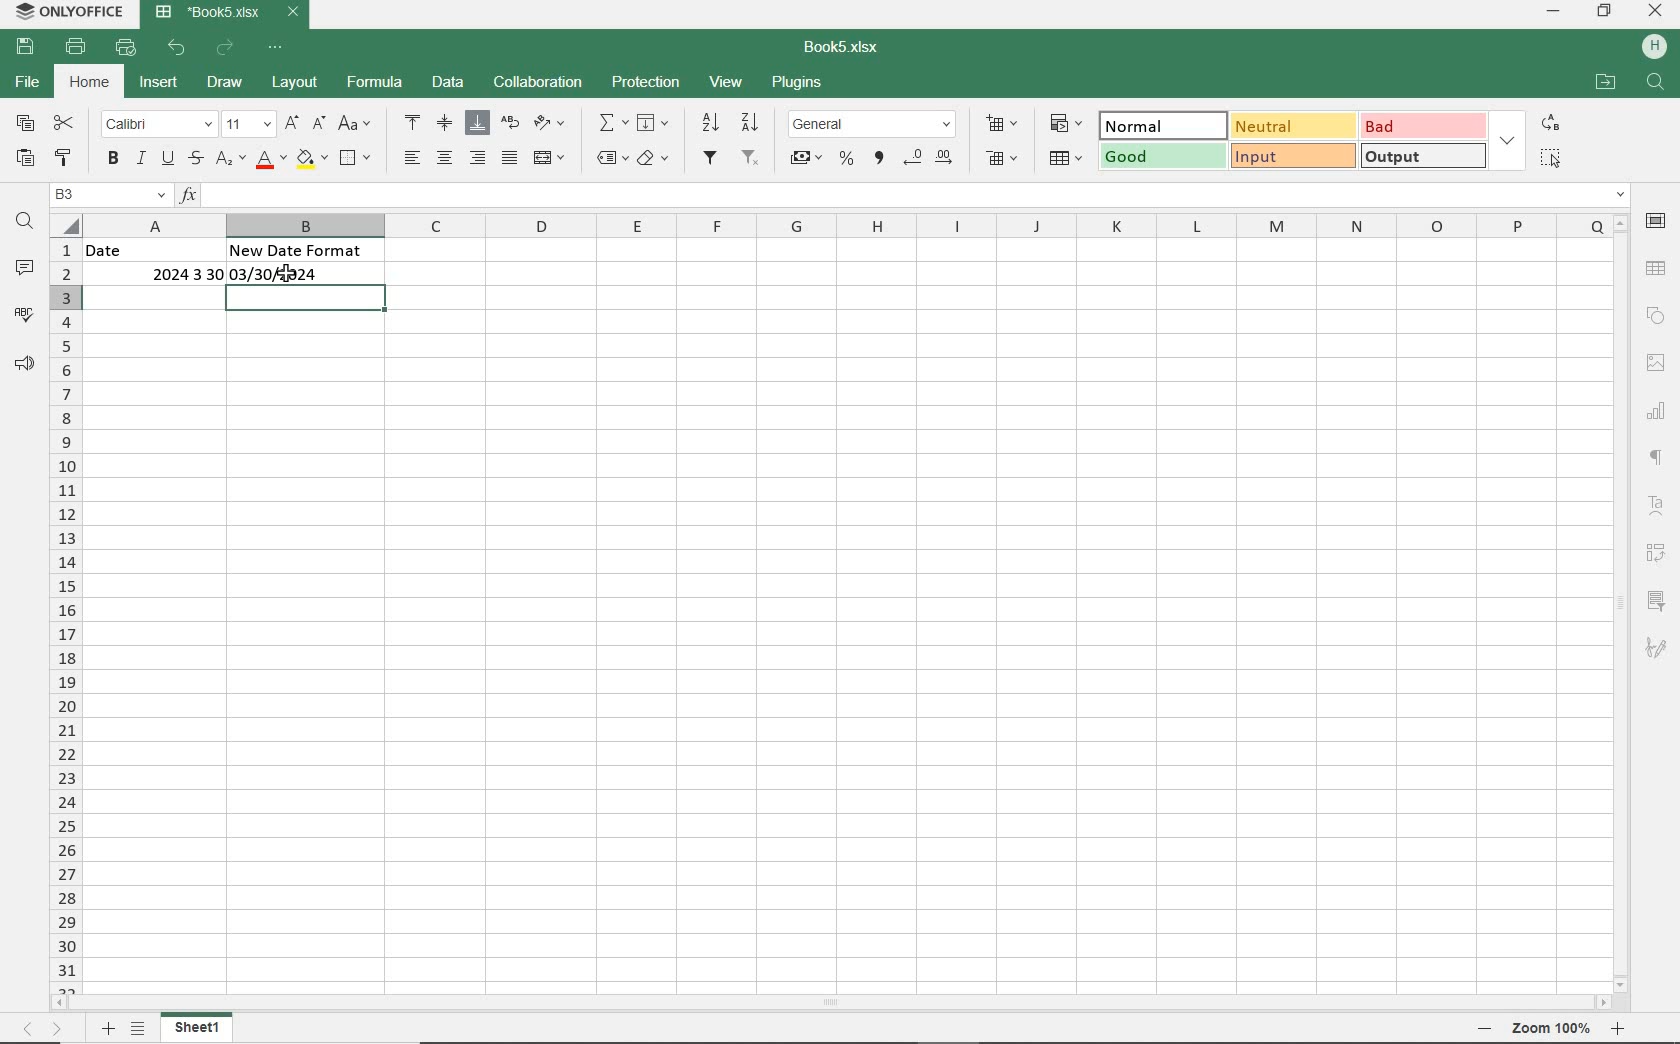  I want to click on SHAPE, so click(1656, 317).